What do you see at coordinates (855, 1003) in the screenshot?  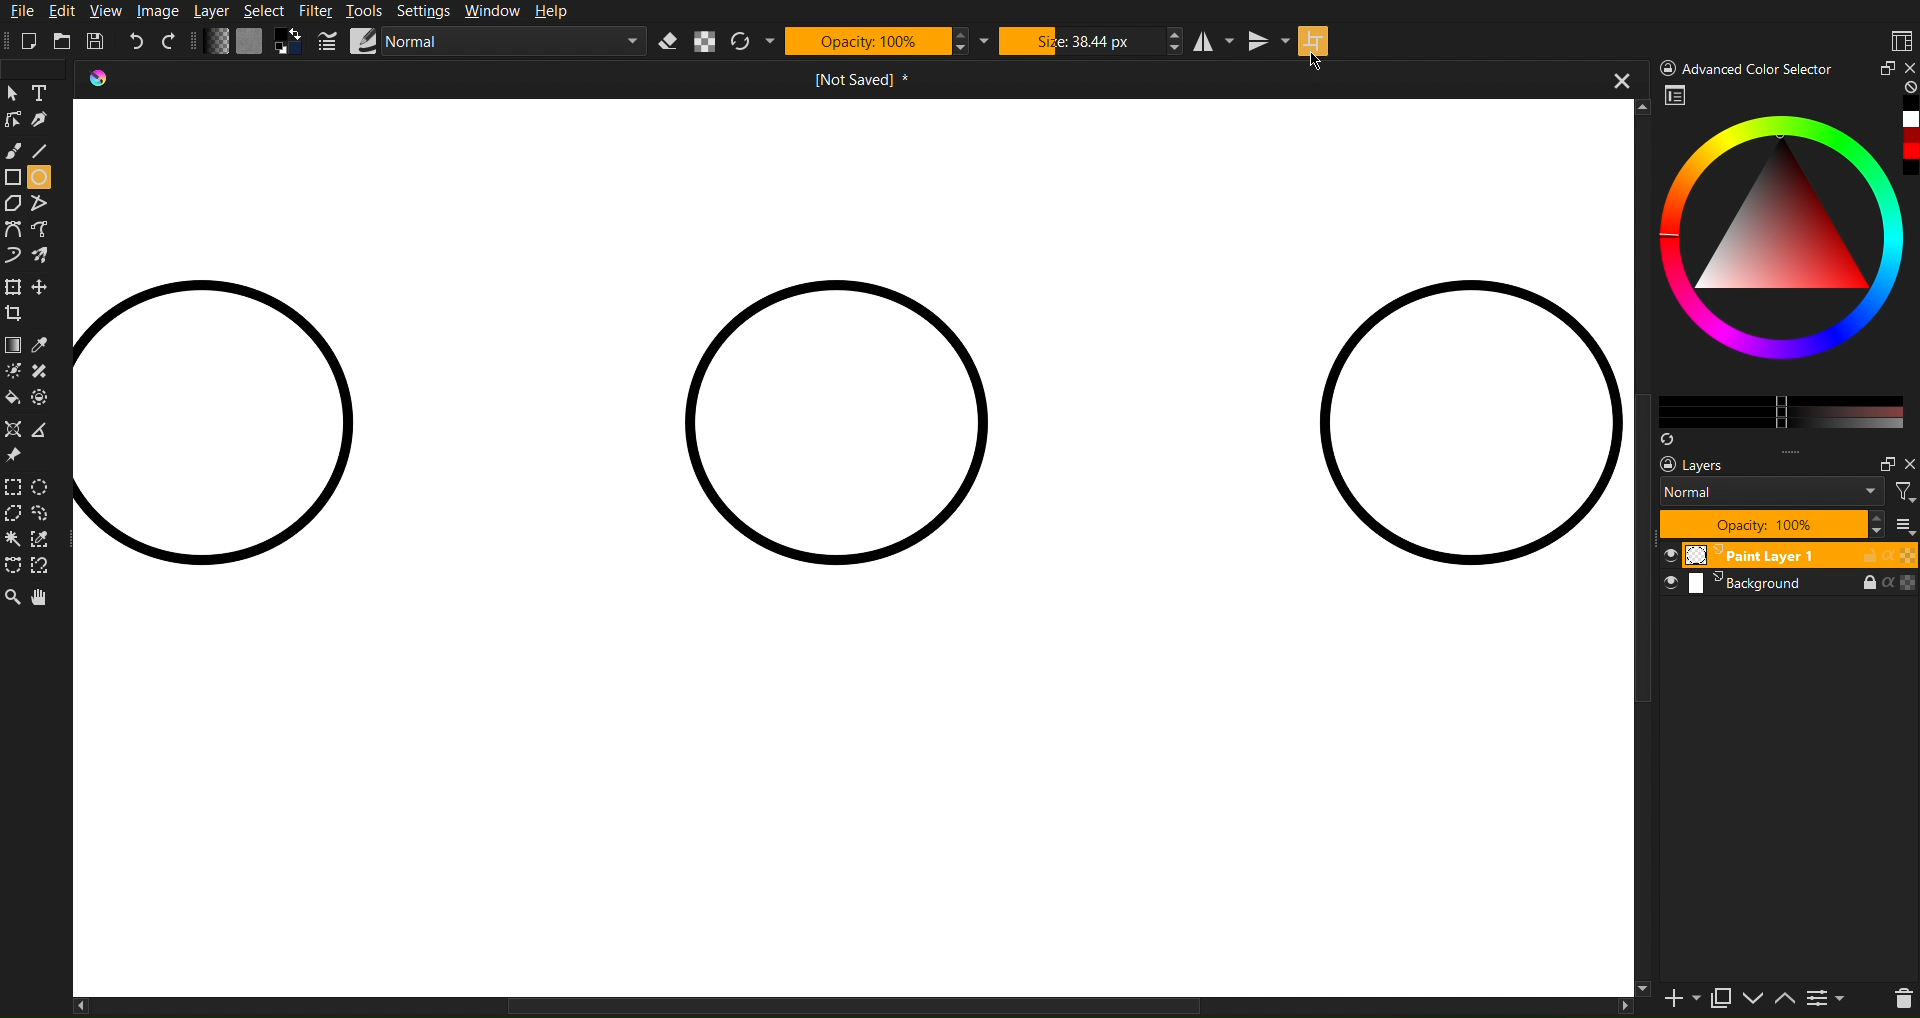 I see `horizontal scrollbar` at bounding box center [855, 1003].